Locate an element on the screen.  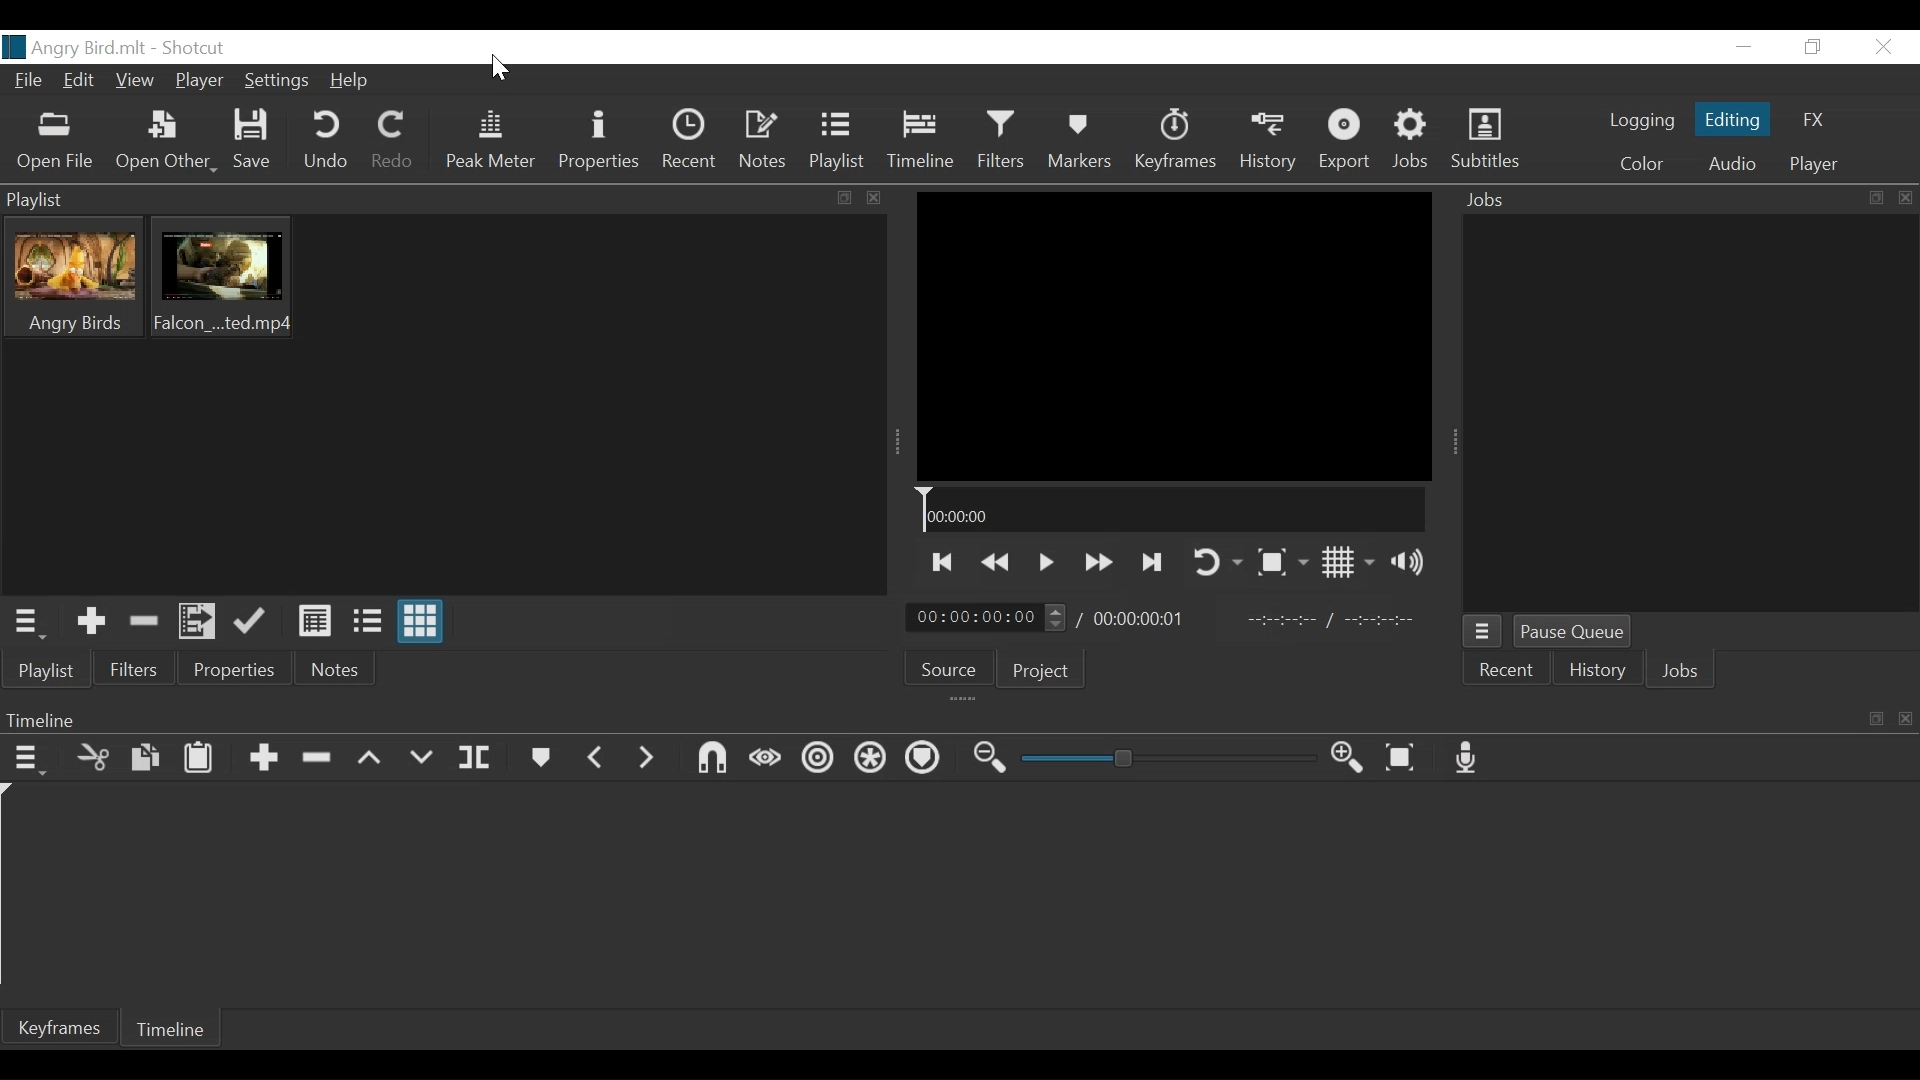
Recent is located at coordinates (689, 143).